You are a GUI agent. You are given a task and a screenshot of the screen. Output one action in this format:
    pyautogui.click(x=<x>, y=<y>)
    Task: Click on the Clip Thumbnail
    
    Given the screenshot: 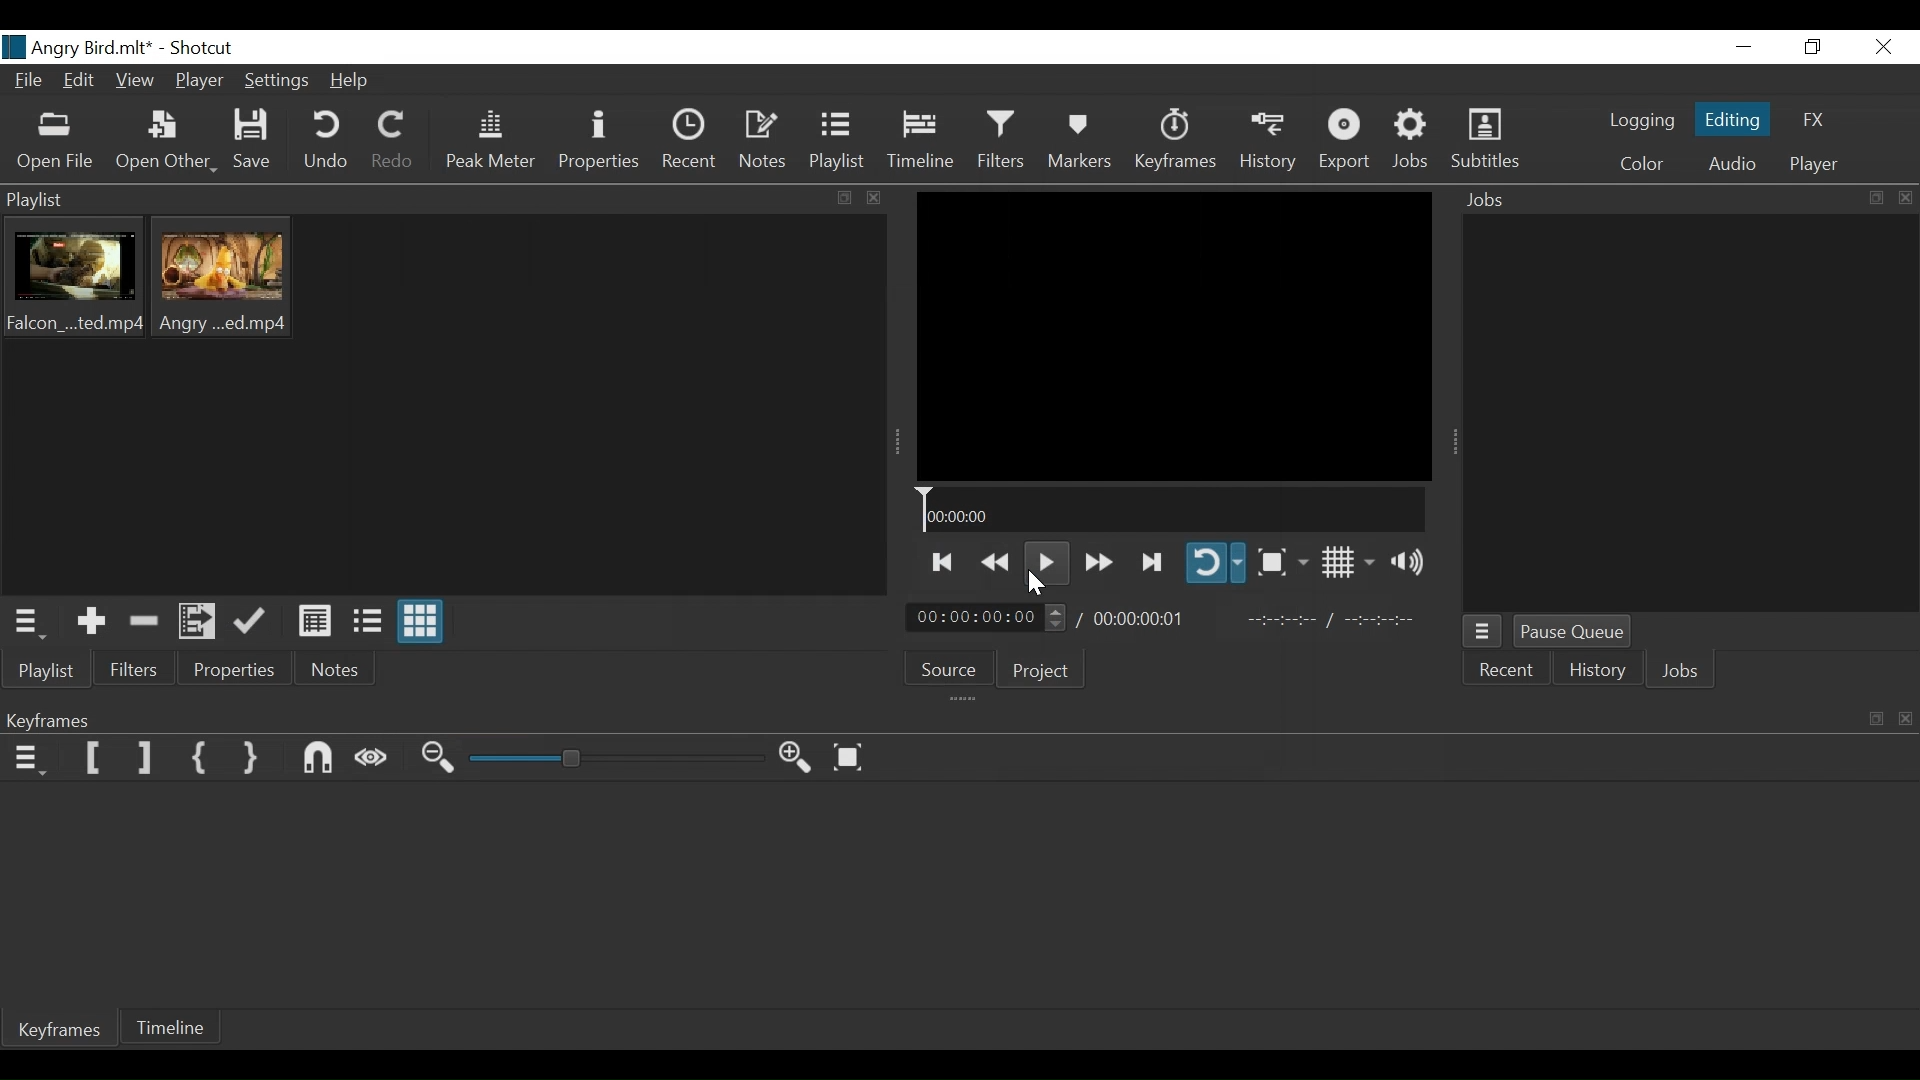 What is the action you would take?
    pyautogui.click(x=70, y=285)
    